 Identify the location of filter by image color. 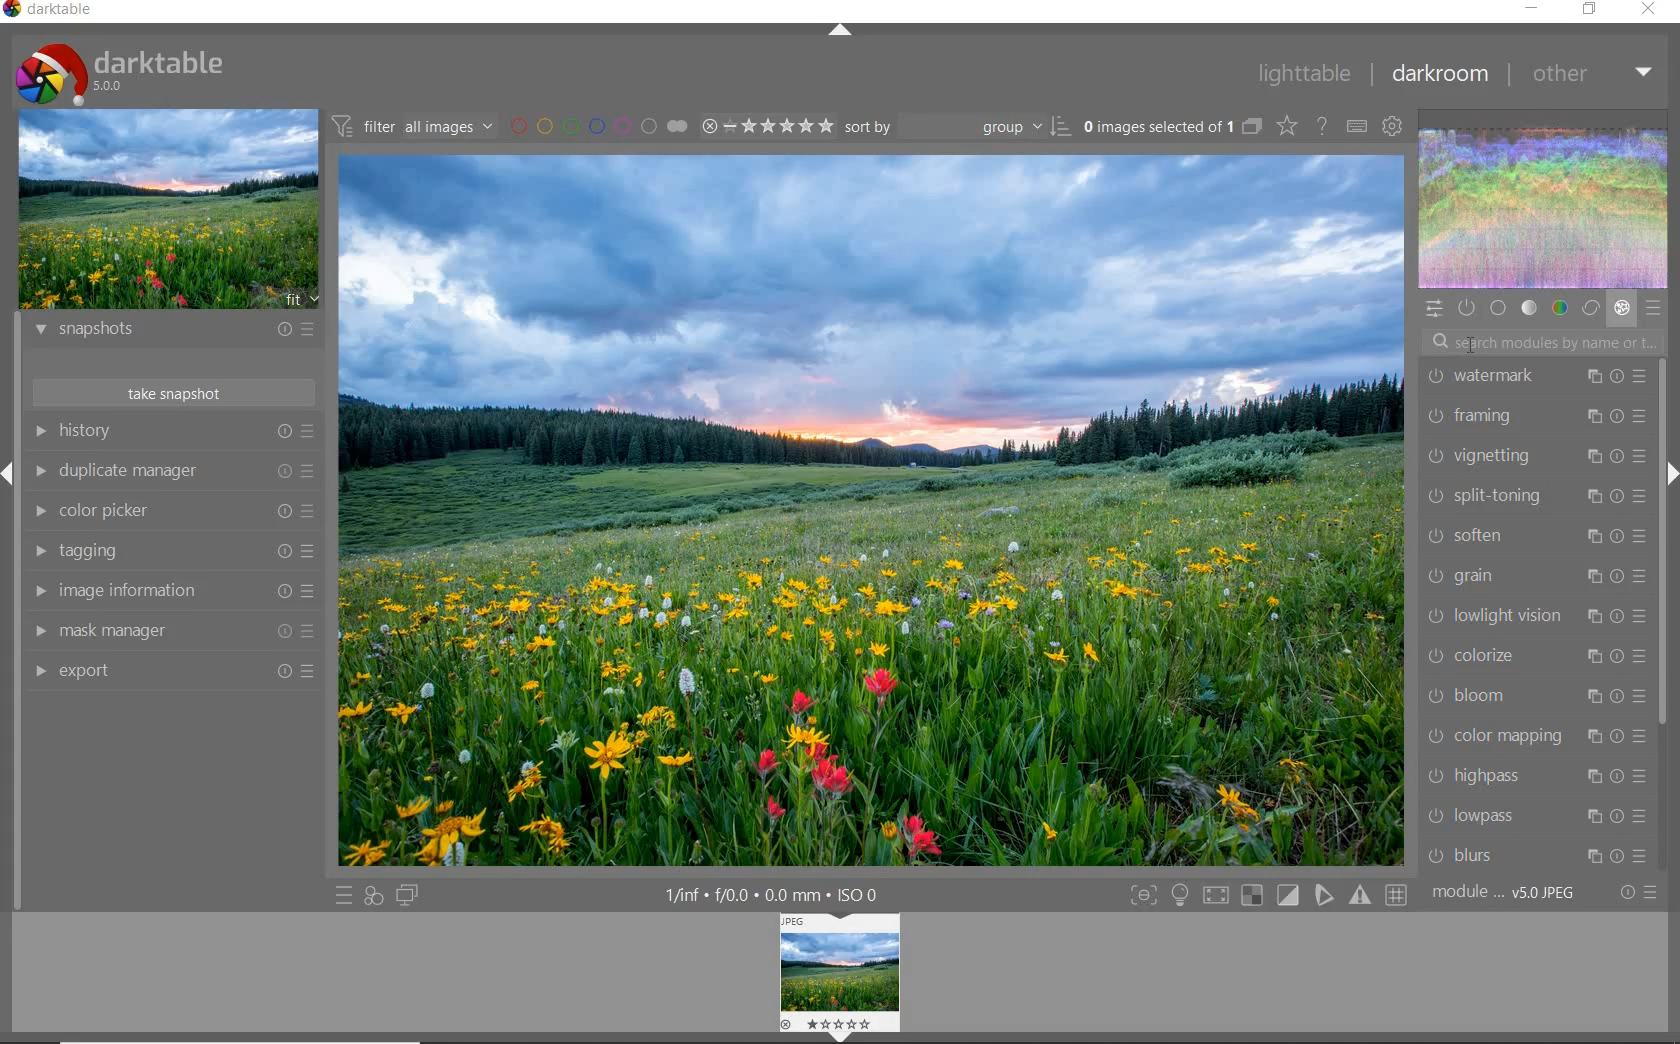
(597, 126).